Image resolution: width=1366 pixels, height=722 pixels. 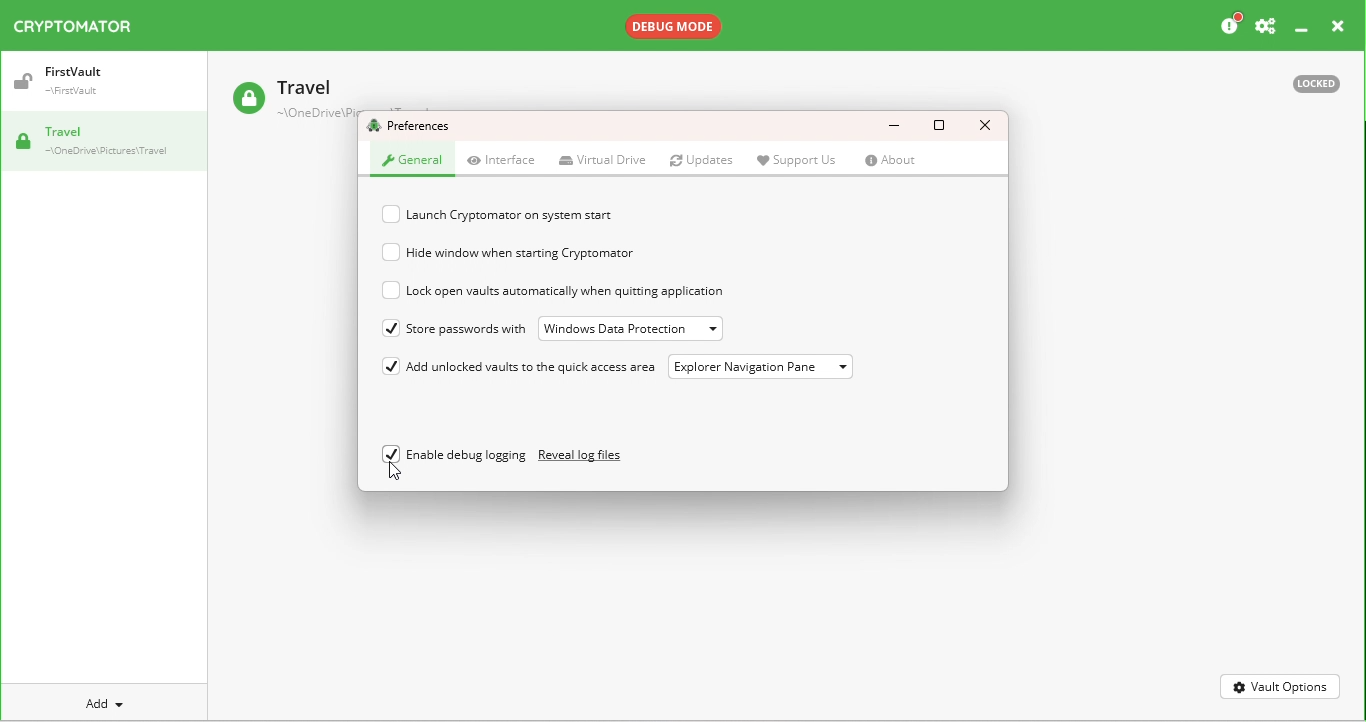 I want to click on About, so click(x=890, y=162).